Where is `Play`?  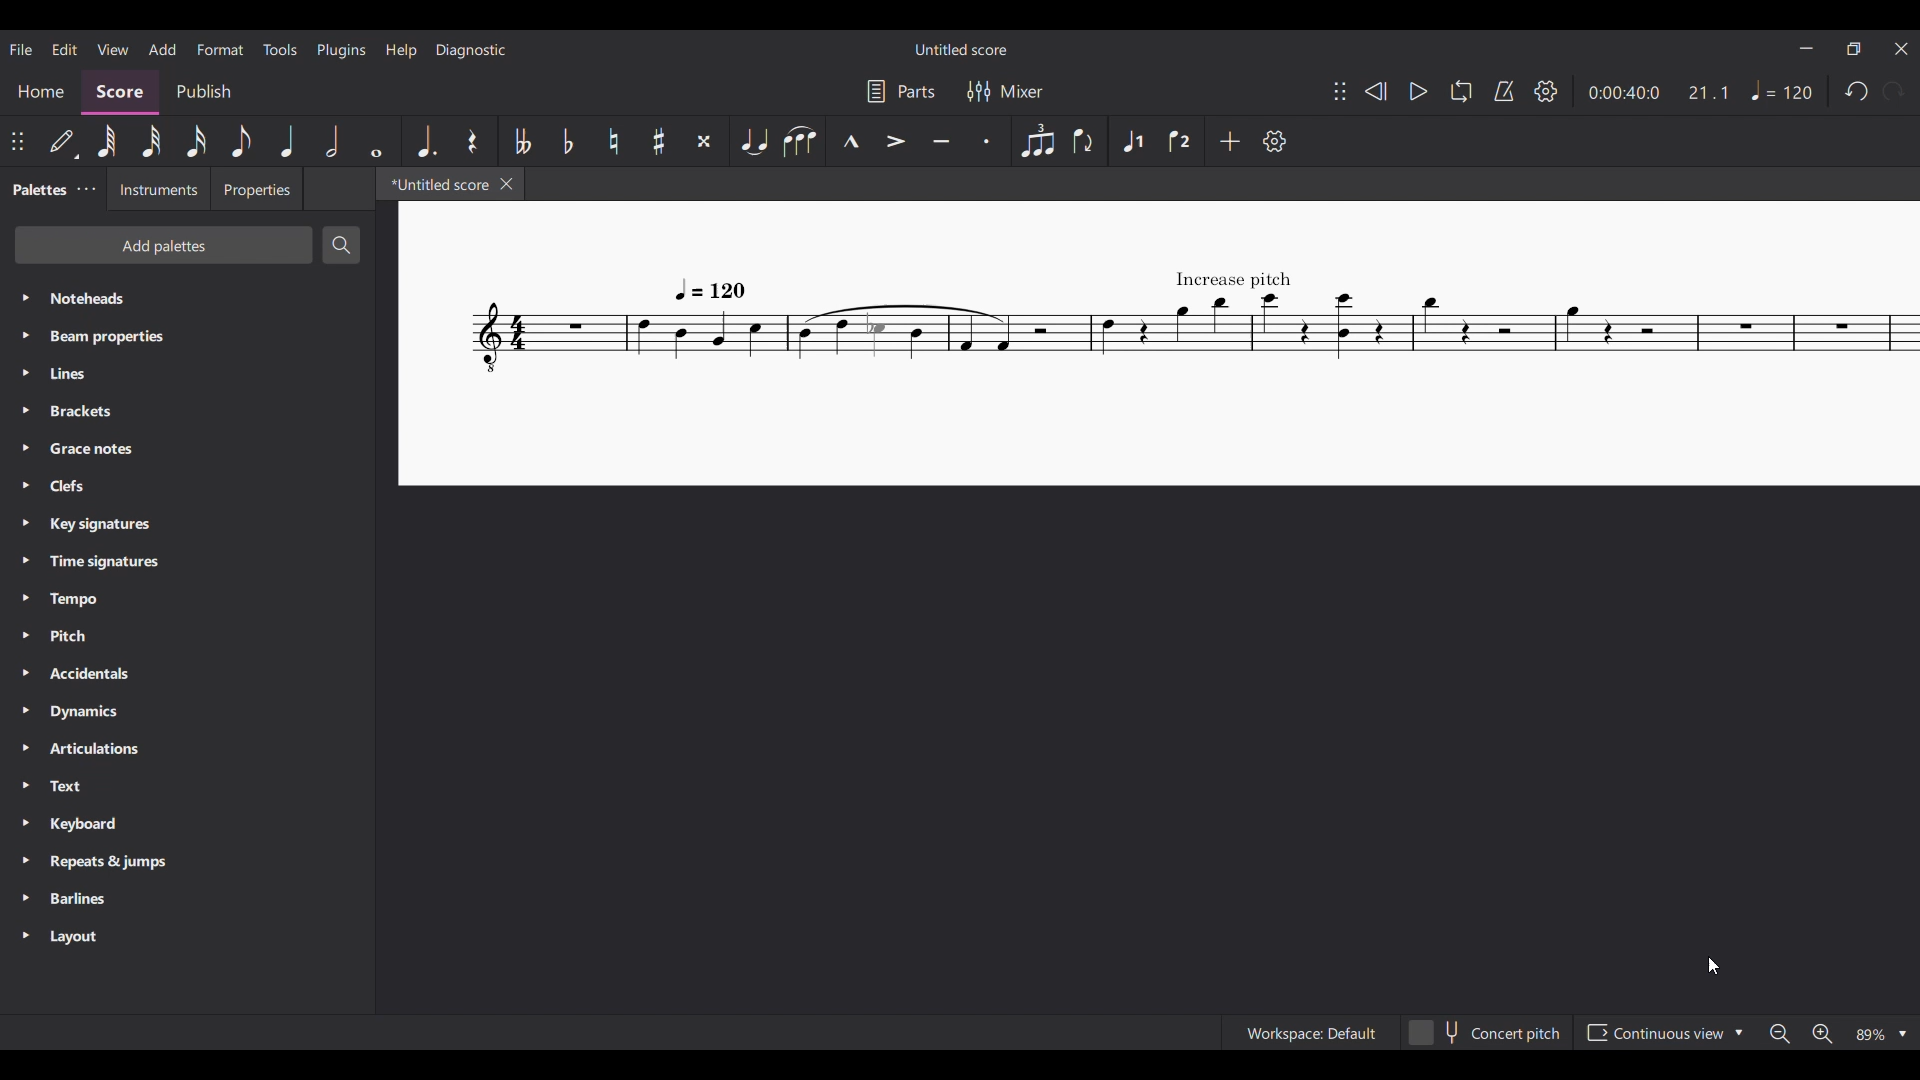
Play is located at coordinates (1419, 92).